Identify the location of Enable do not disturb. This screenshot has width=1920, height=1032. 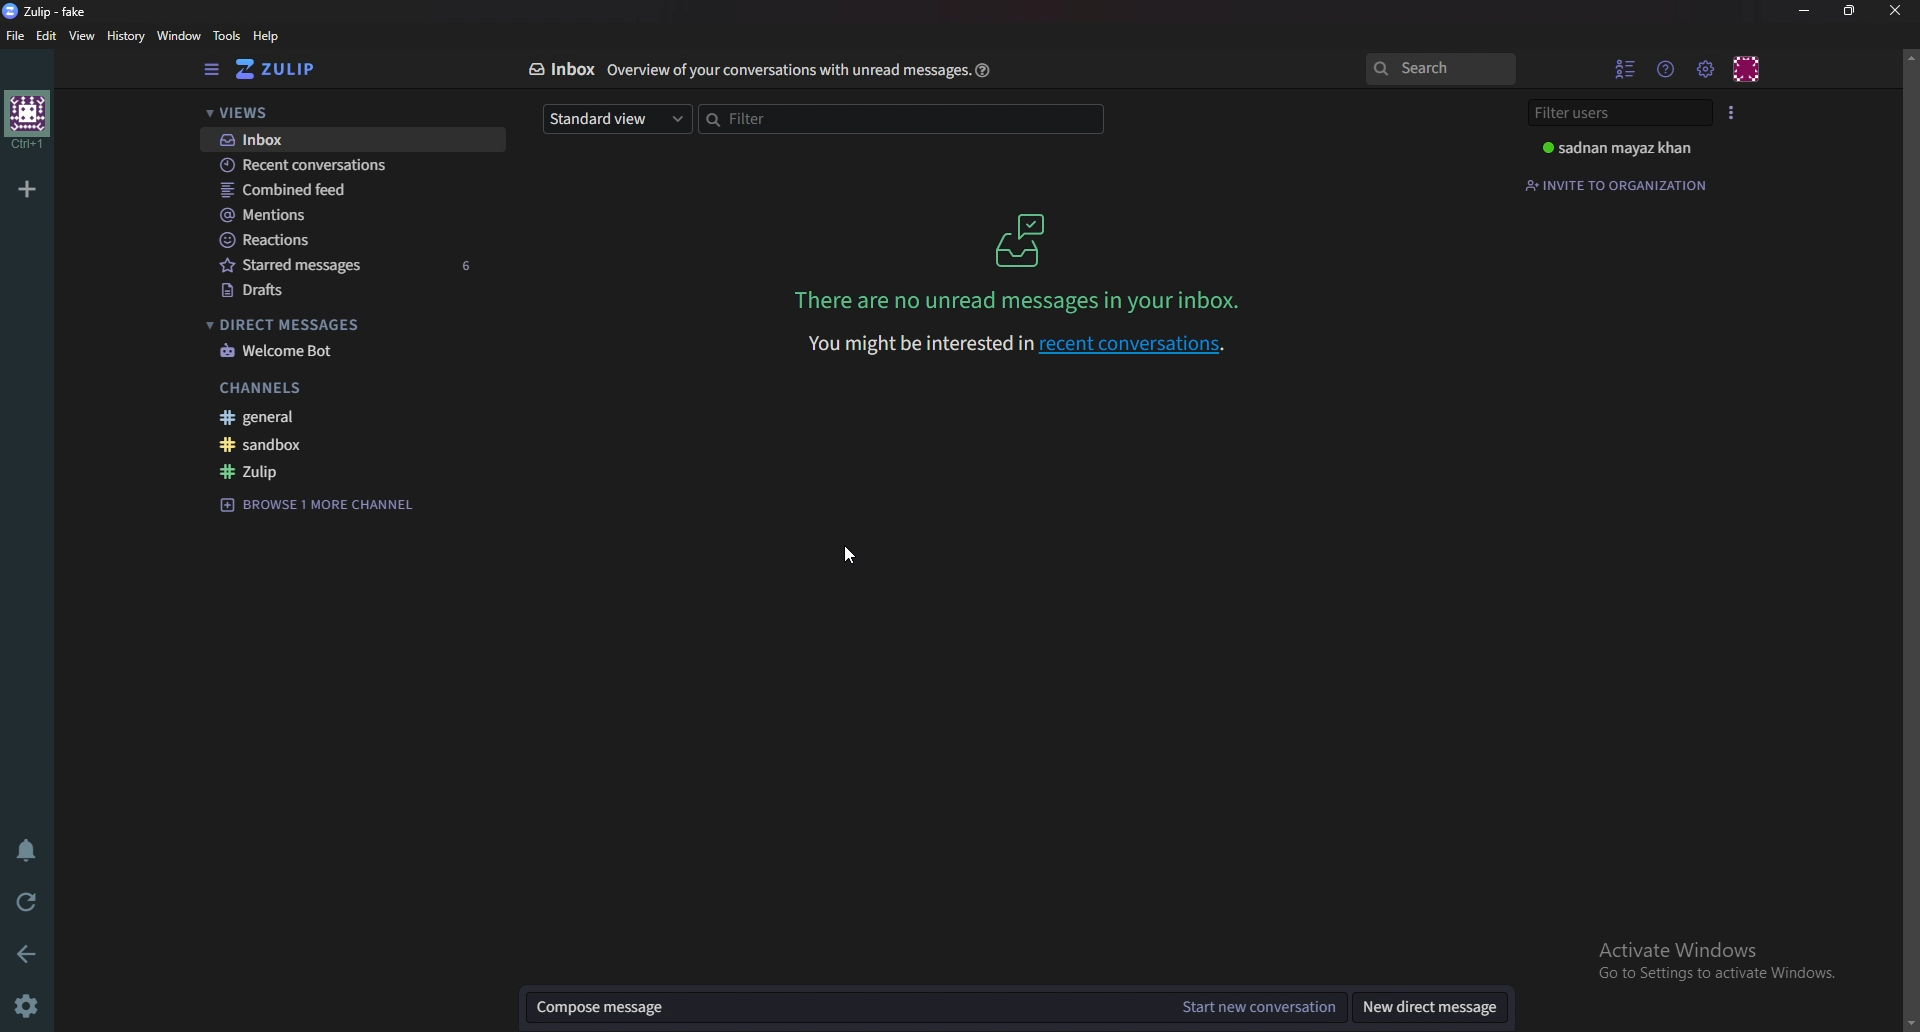
(26, 849).